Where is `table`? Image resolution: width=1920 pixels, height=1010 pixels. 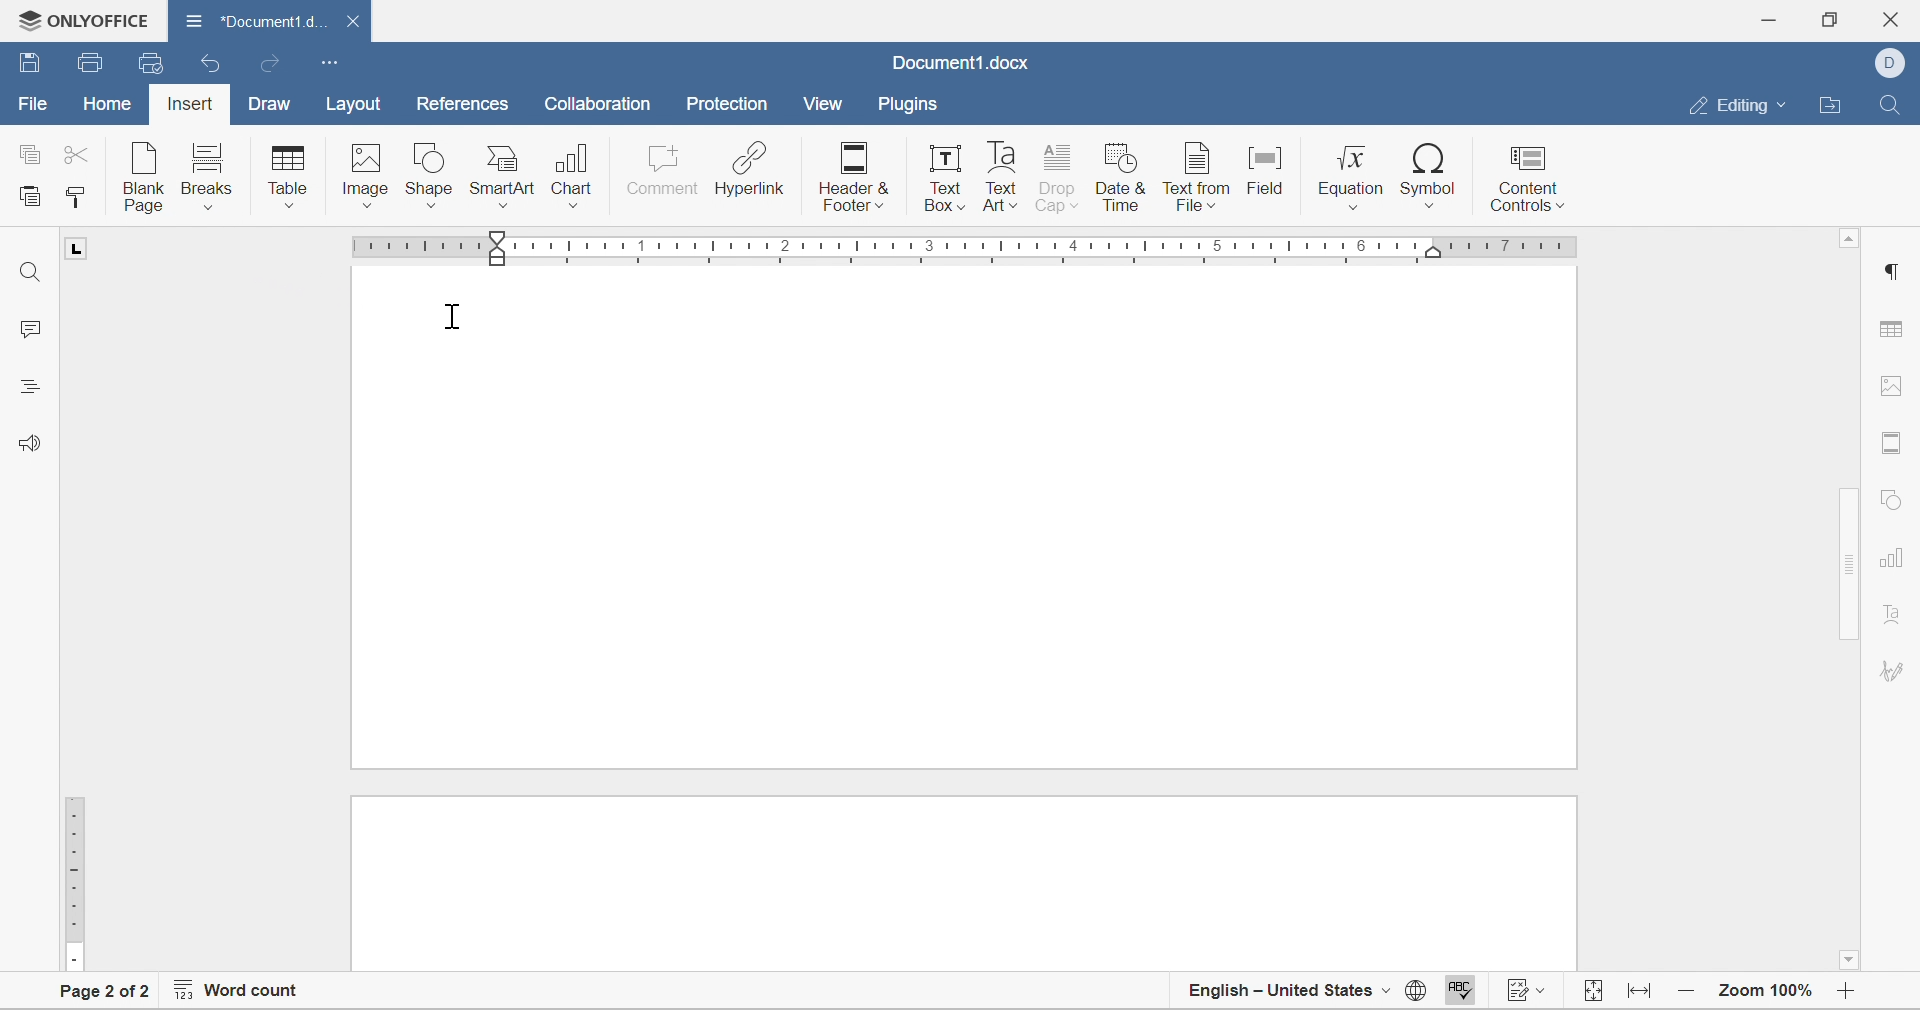 table is located at coordinates (289, 177).